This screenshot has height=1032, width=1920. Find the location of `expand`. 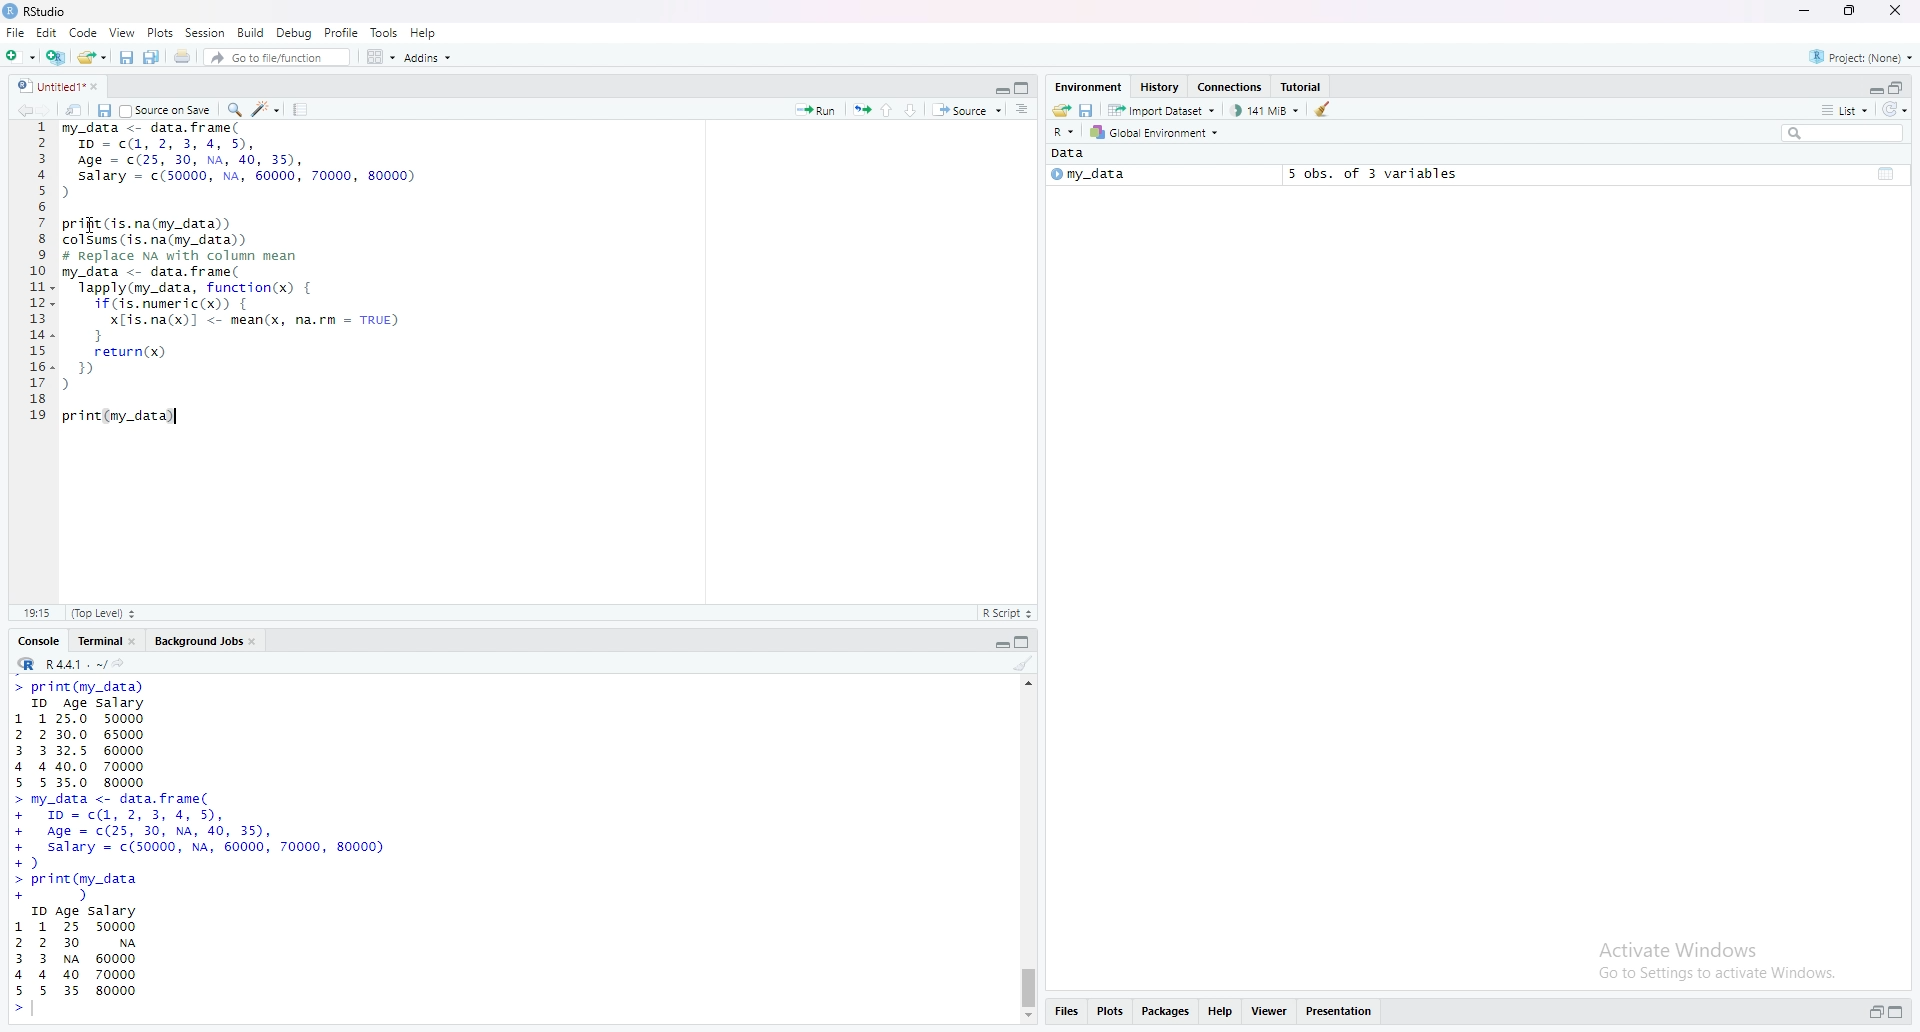

expand is located at coordinates (1873, 90).